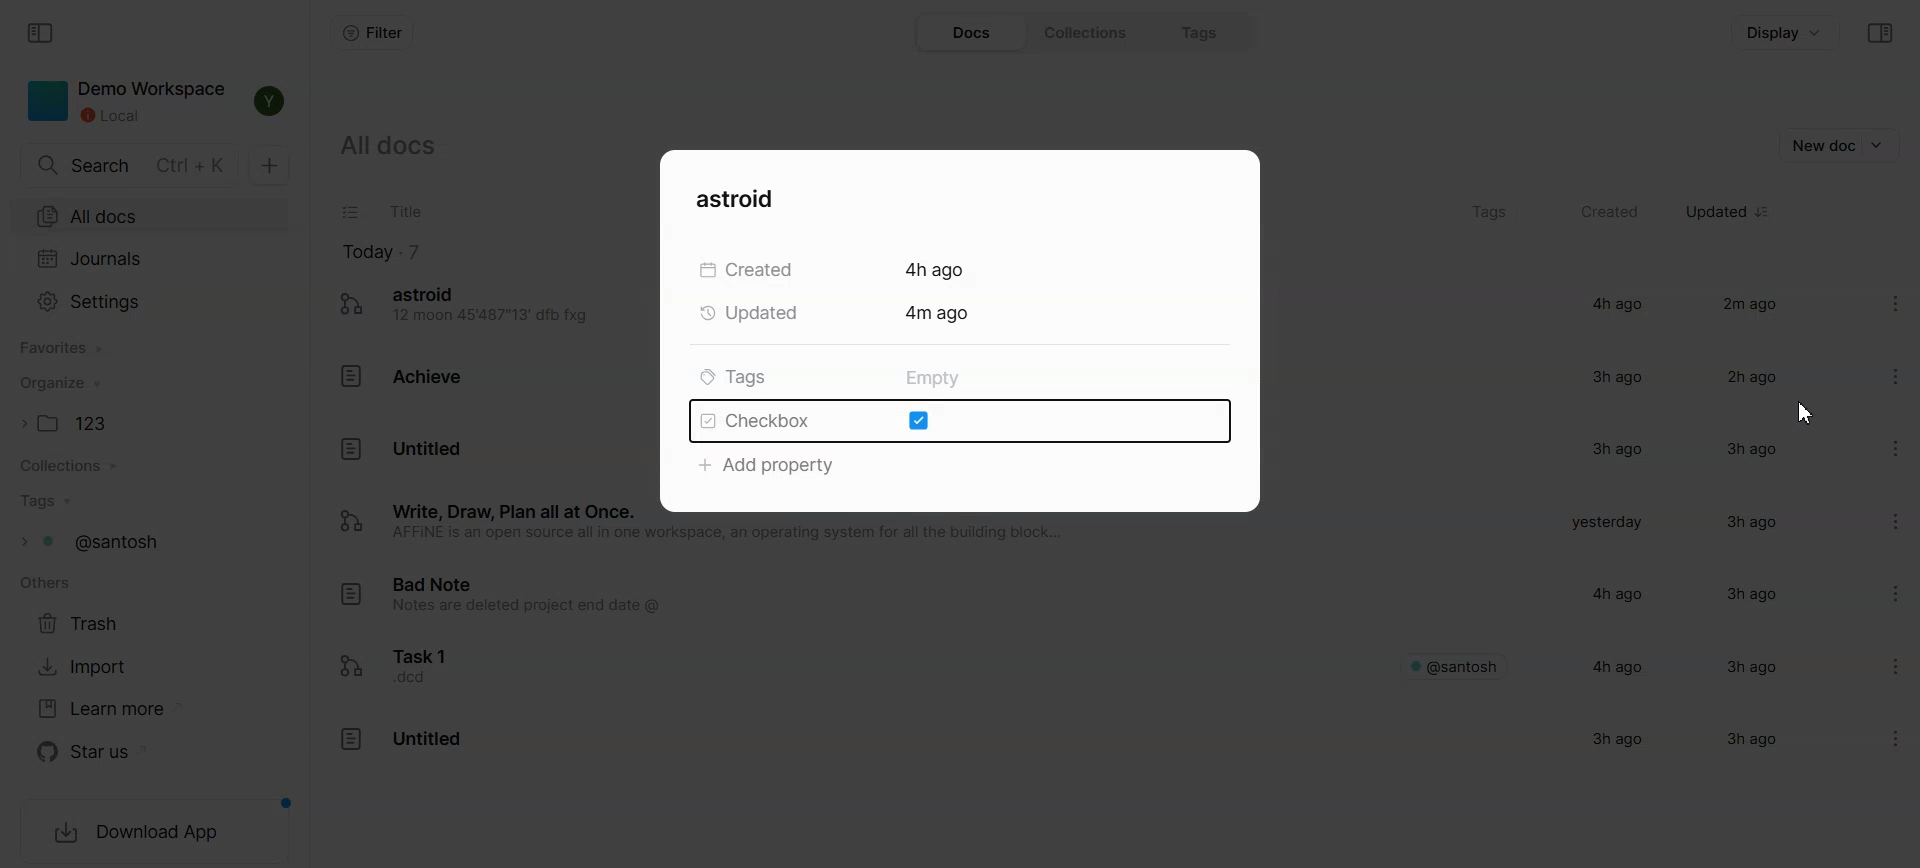 The width and height of the screenshot is (1920, 868). I want to click on Settings, so click(1876, 441).